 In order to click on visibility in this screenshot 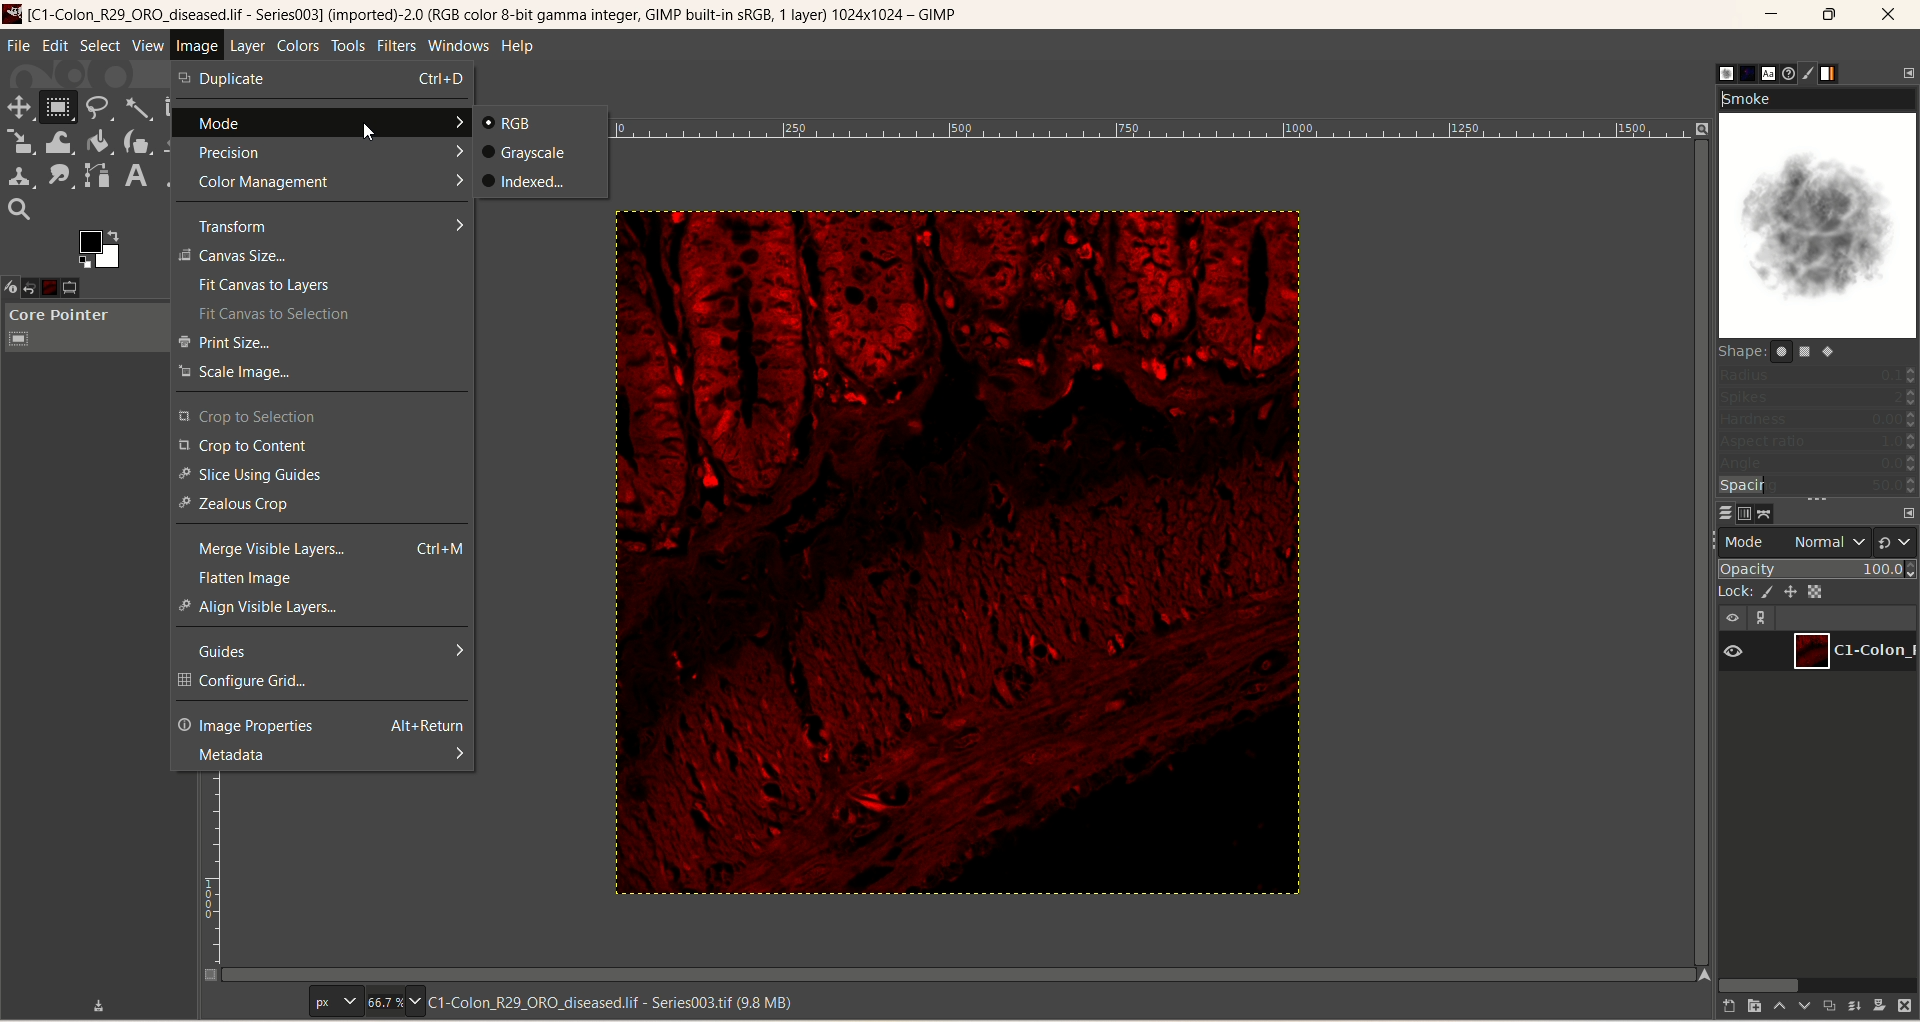, I will do `click(1733, 619)`.